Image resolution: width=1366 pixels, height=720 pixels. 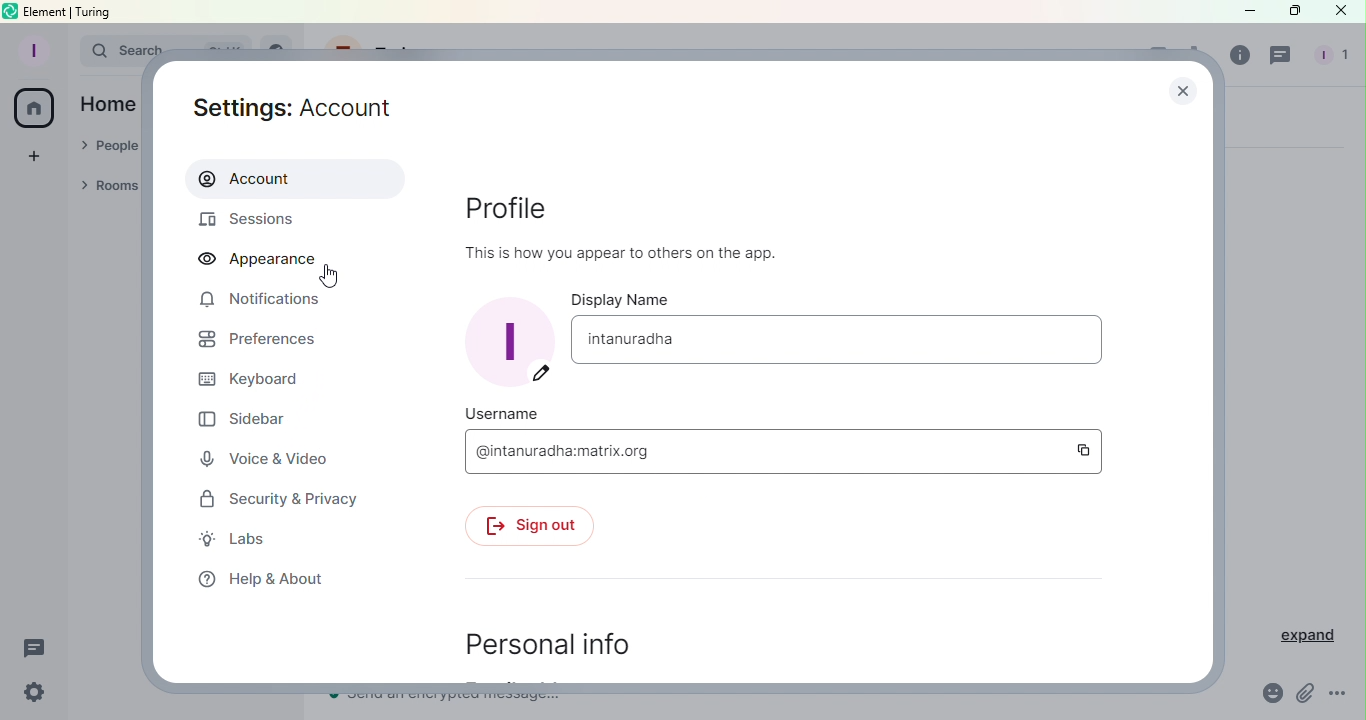 What do you see at coordinates (109, 147) in the screenshot?
I see `People` at bounding box center [109, 147].